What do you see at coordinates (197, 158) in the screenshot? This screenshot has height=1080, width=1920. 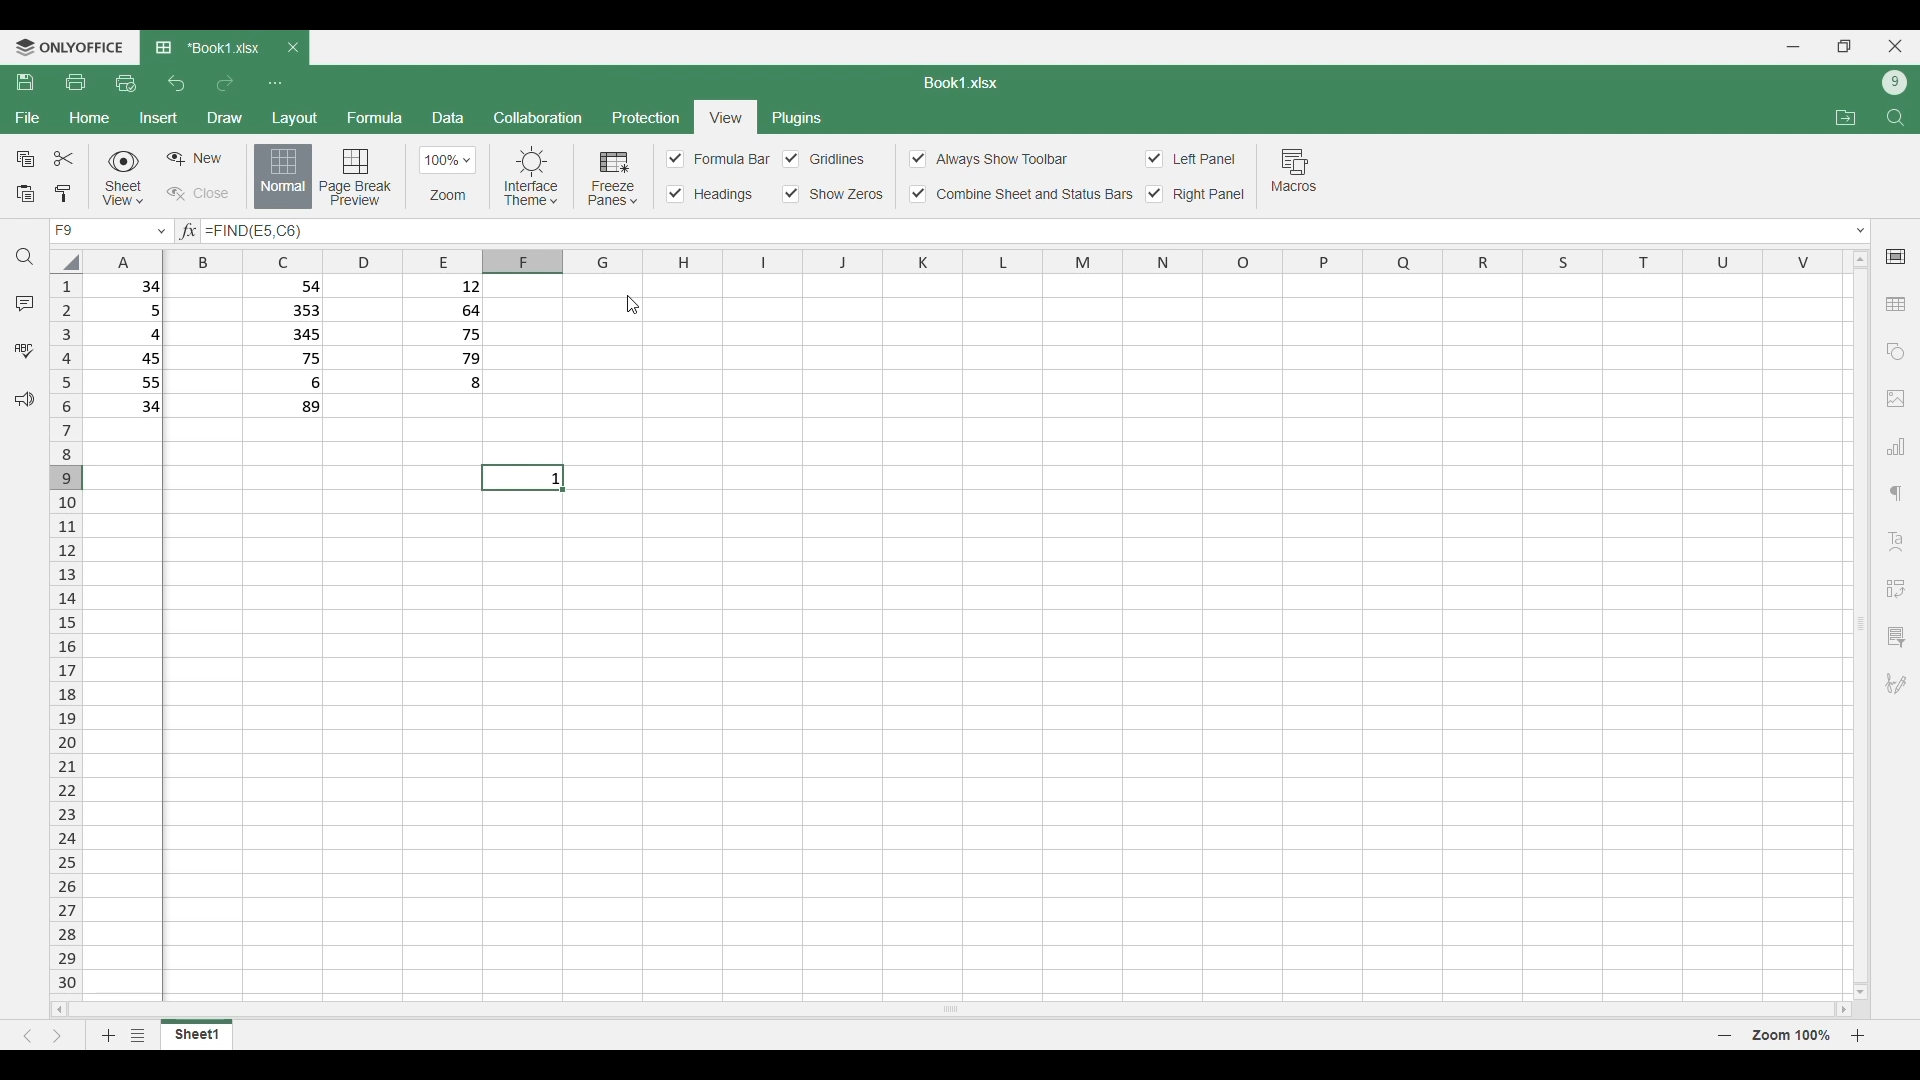 I see `Create sheet view` at bounding box center [197, 158].